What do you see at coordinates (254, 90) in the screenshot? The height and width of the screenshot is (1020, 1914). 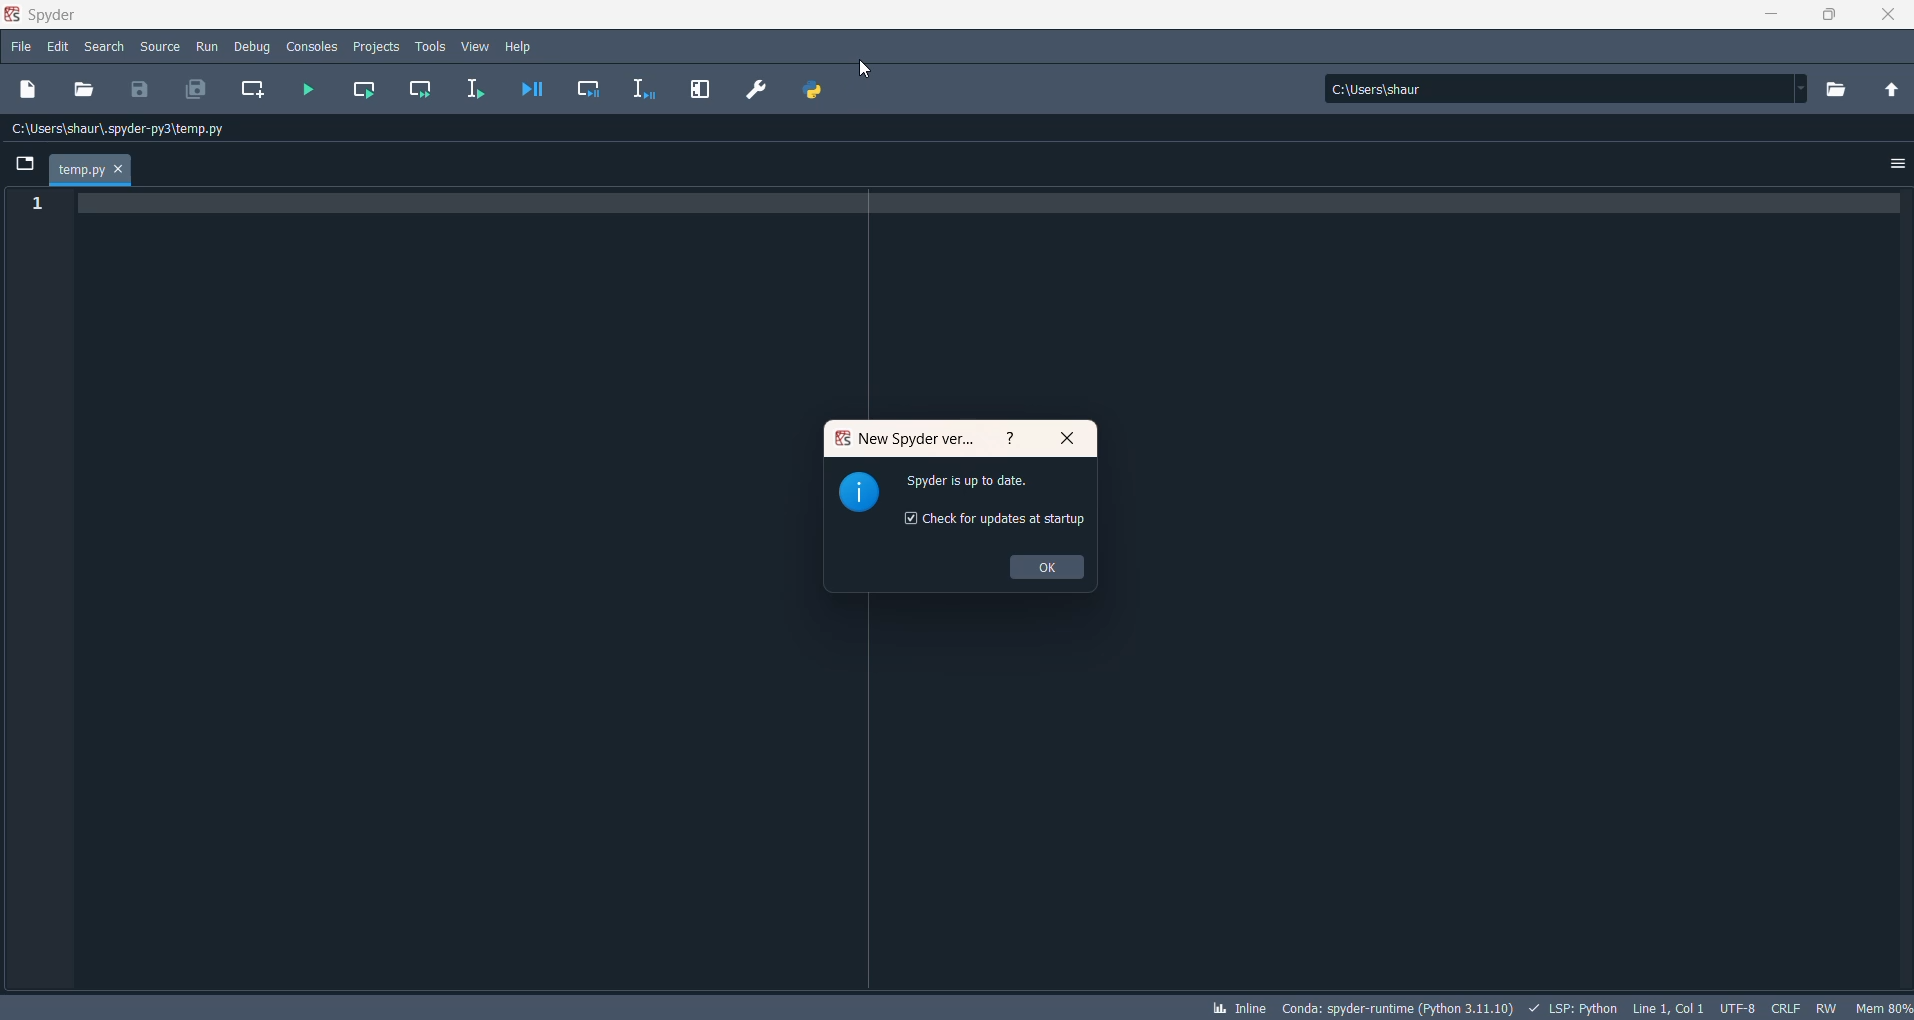 I see `create new cell` at bounding box center [254, 90].